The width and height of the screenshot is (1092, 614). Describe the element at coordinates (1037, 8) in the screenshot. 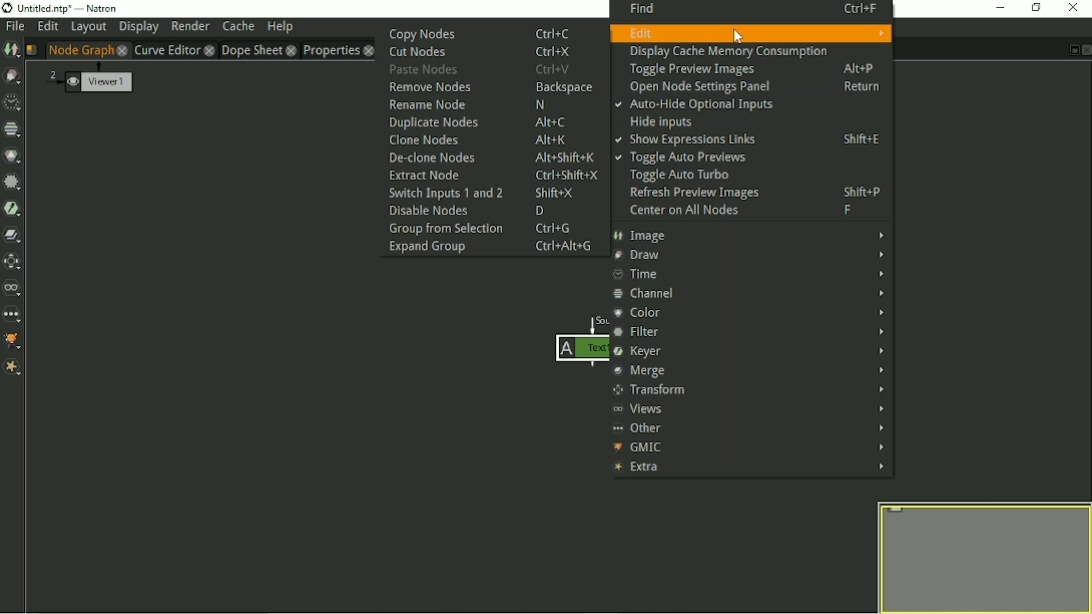

I see `Restore down` at that location.